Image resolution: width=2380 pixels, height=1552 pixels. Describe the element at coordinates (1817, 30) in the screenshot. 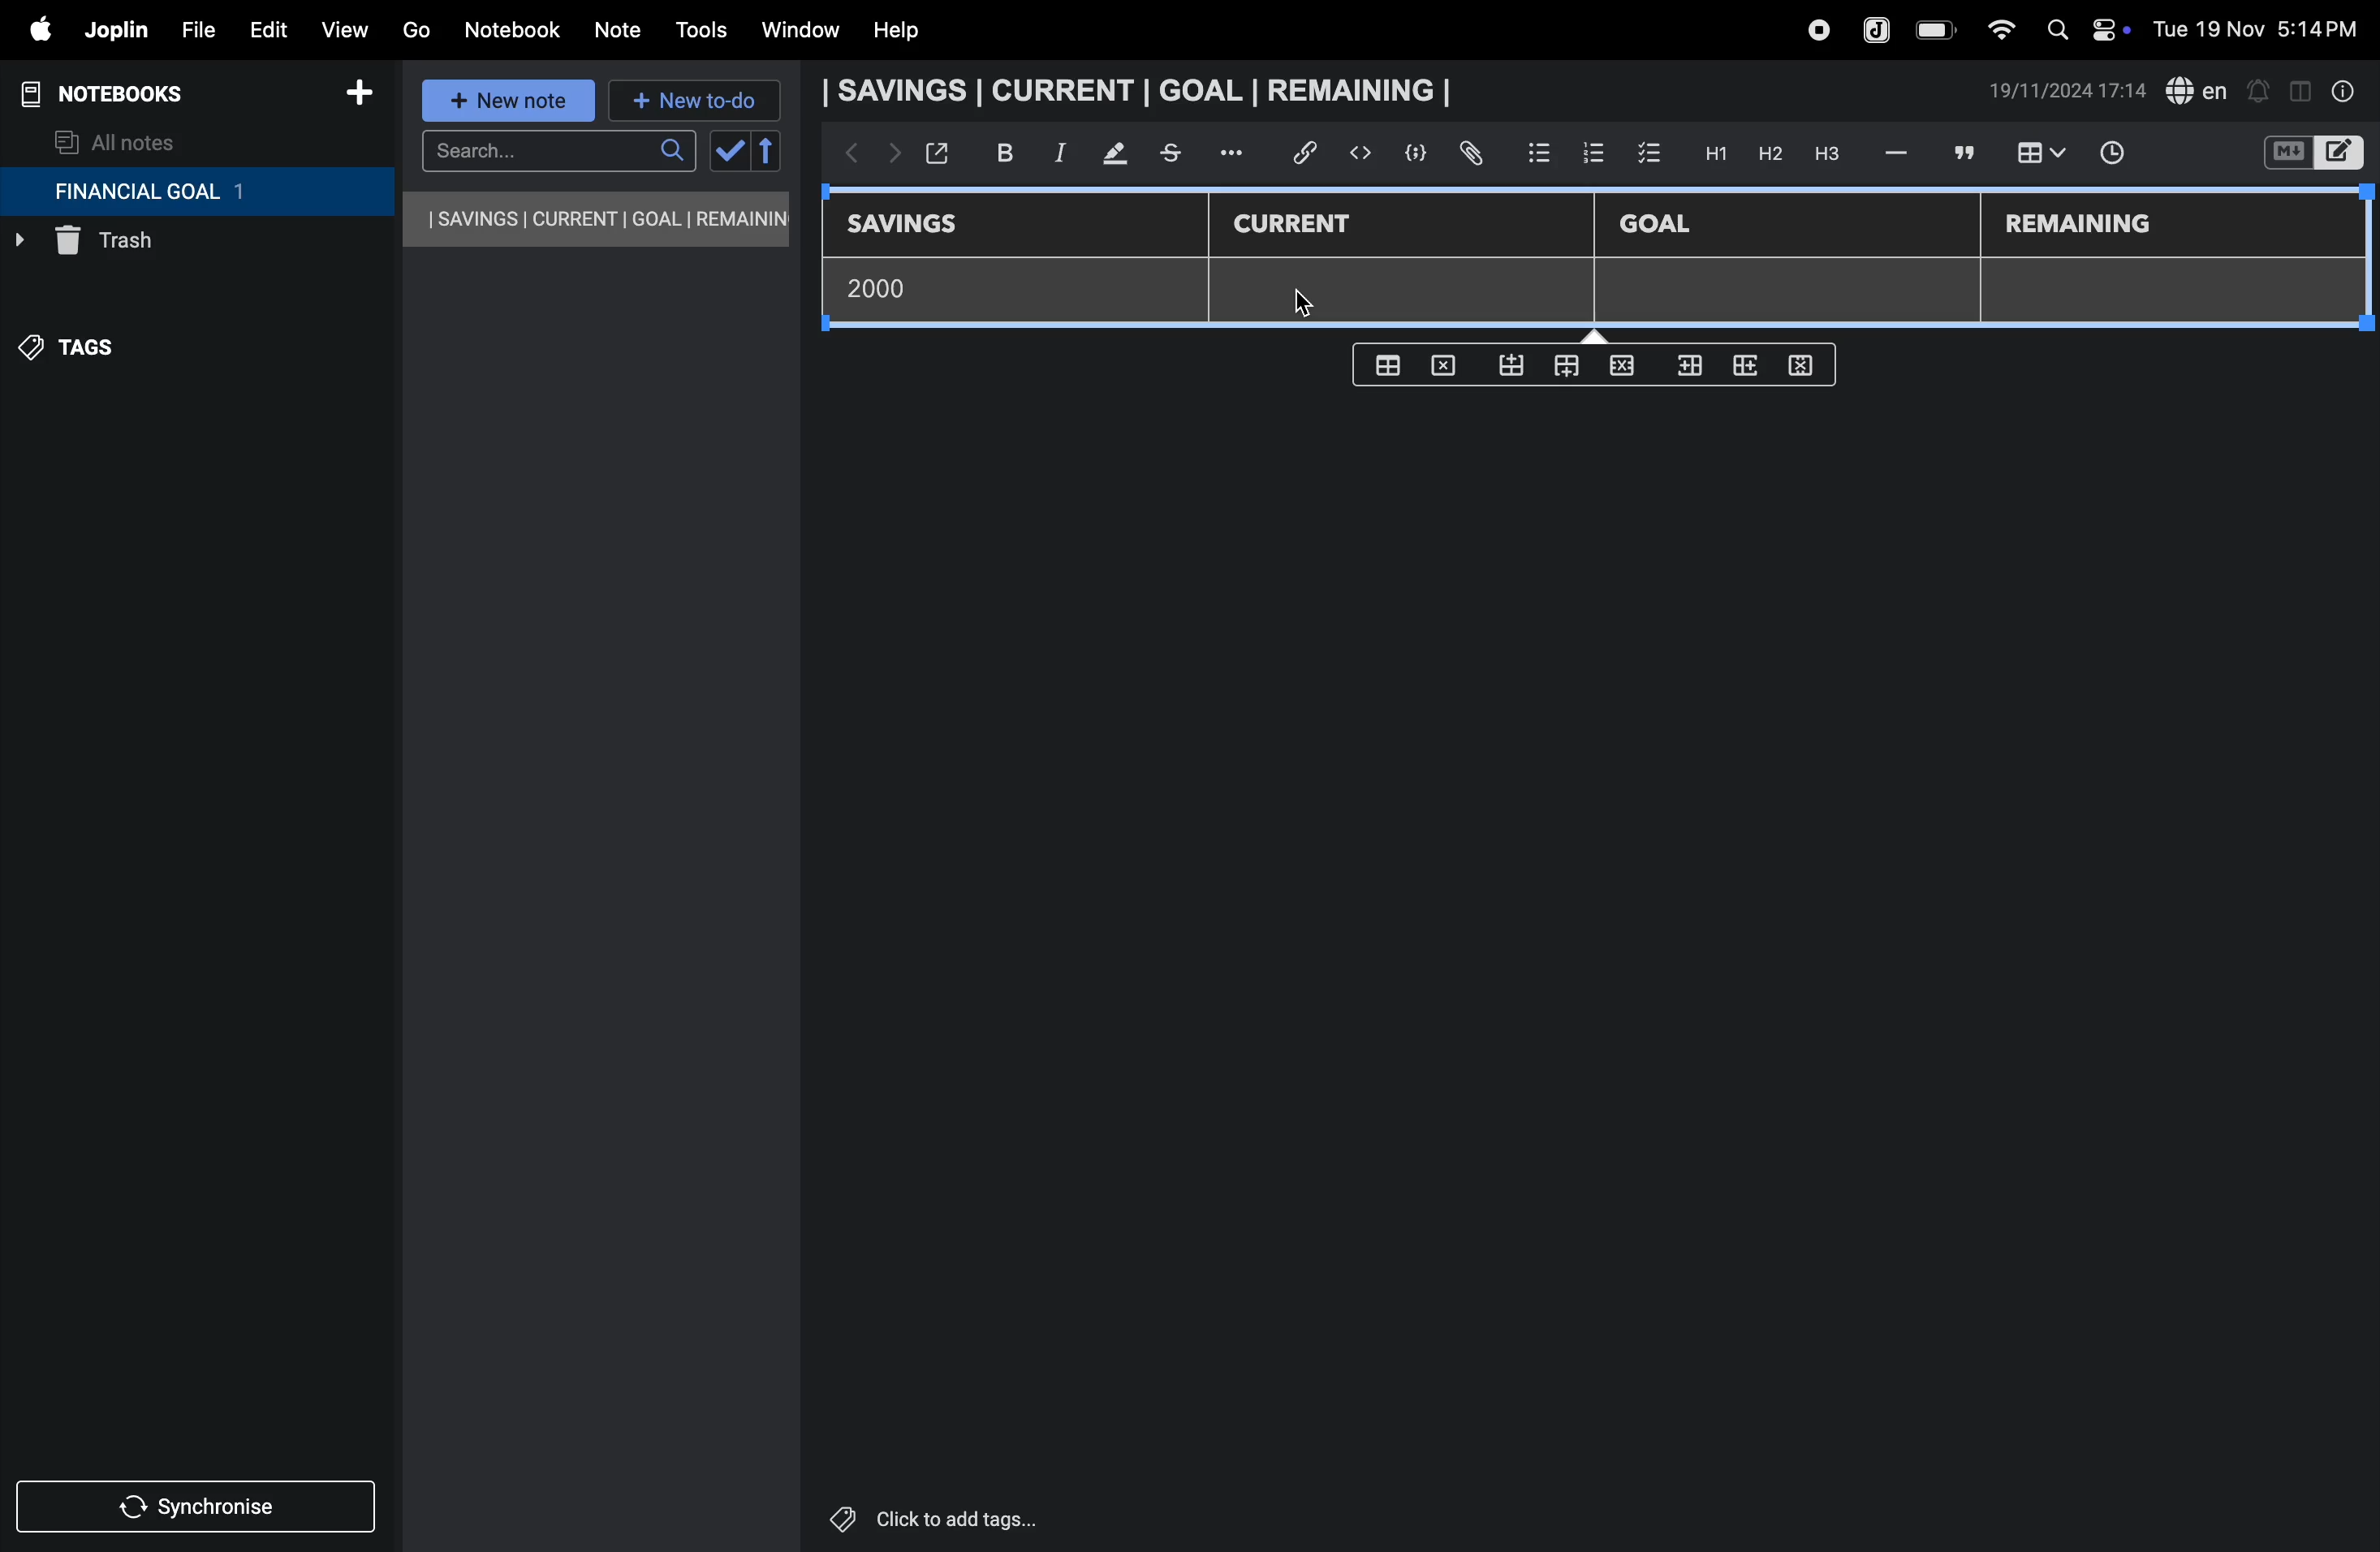

I see `record` at that location.